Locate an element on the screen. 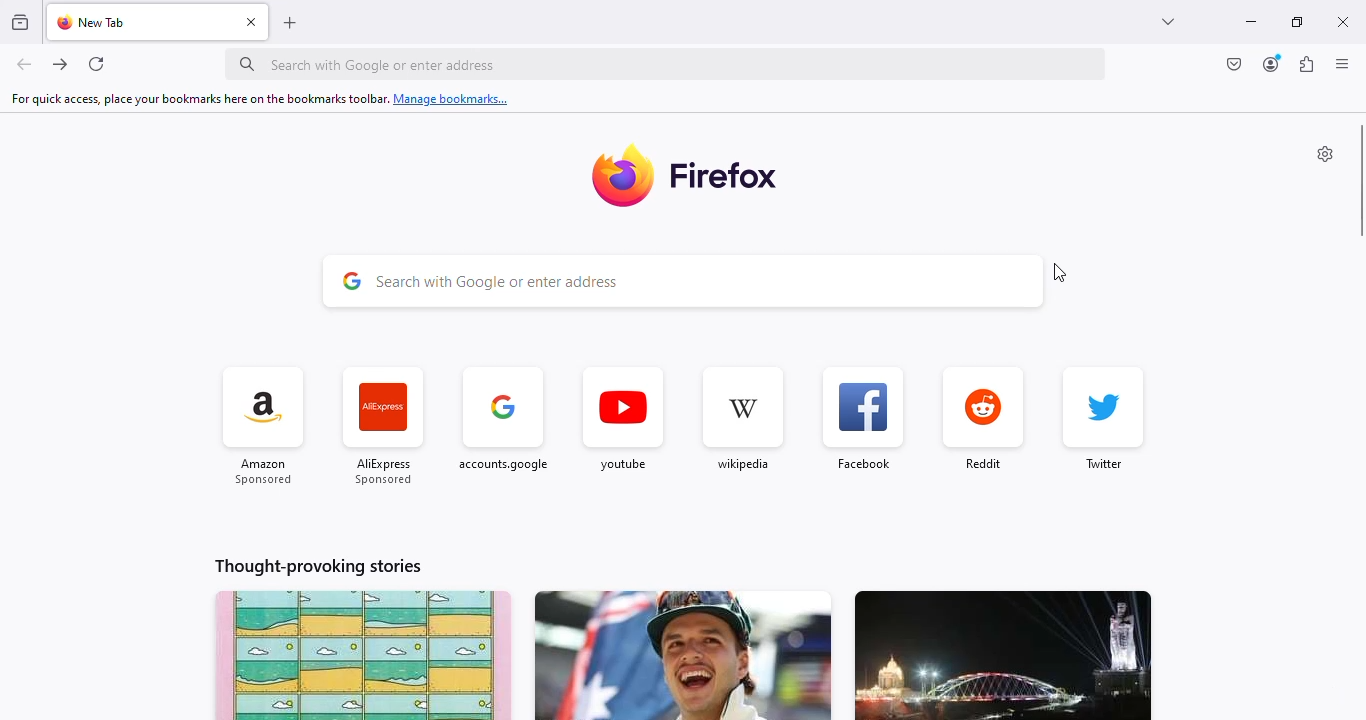 The height and width of the screenshot is (720, 1366). personalise new tab is located at coordinates (1325, 154).